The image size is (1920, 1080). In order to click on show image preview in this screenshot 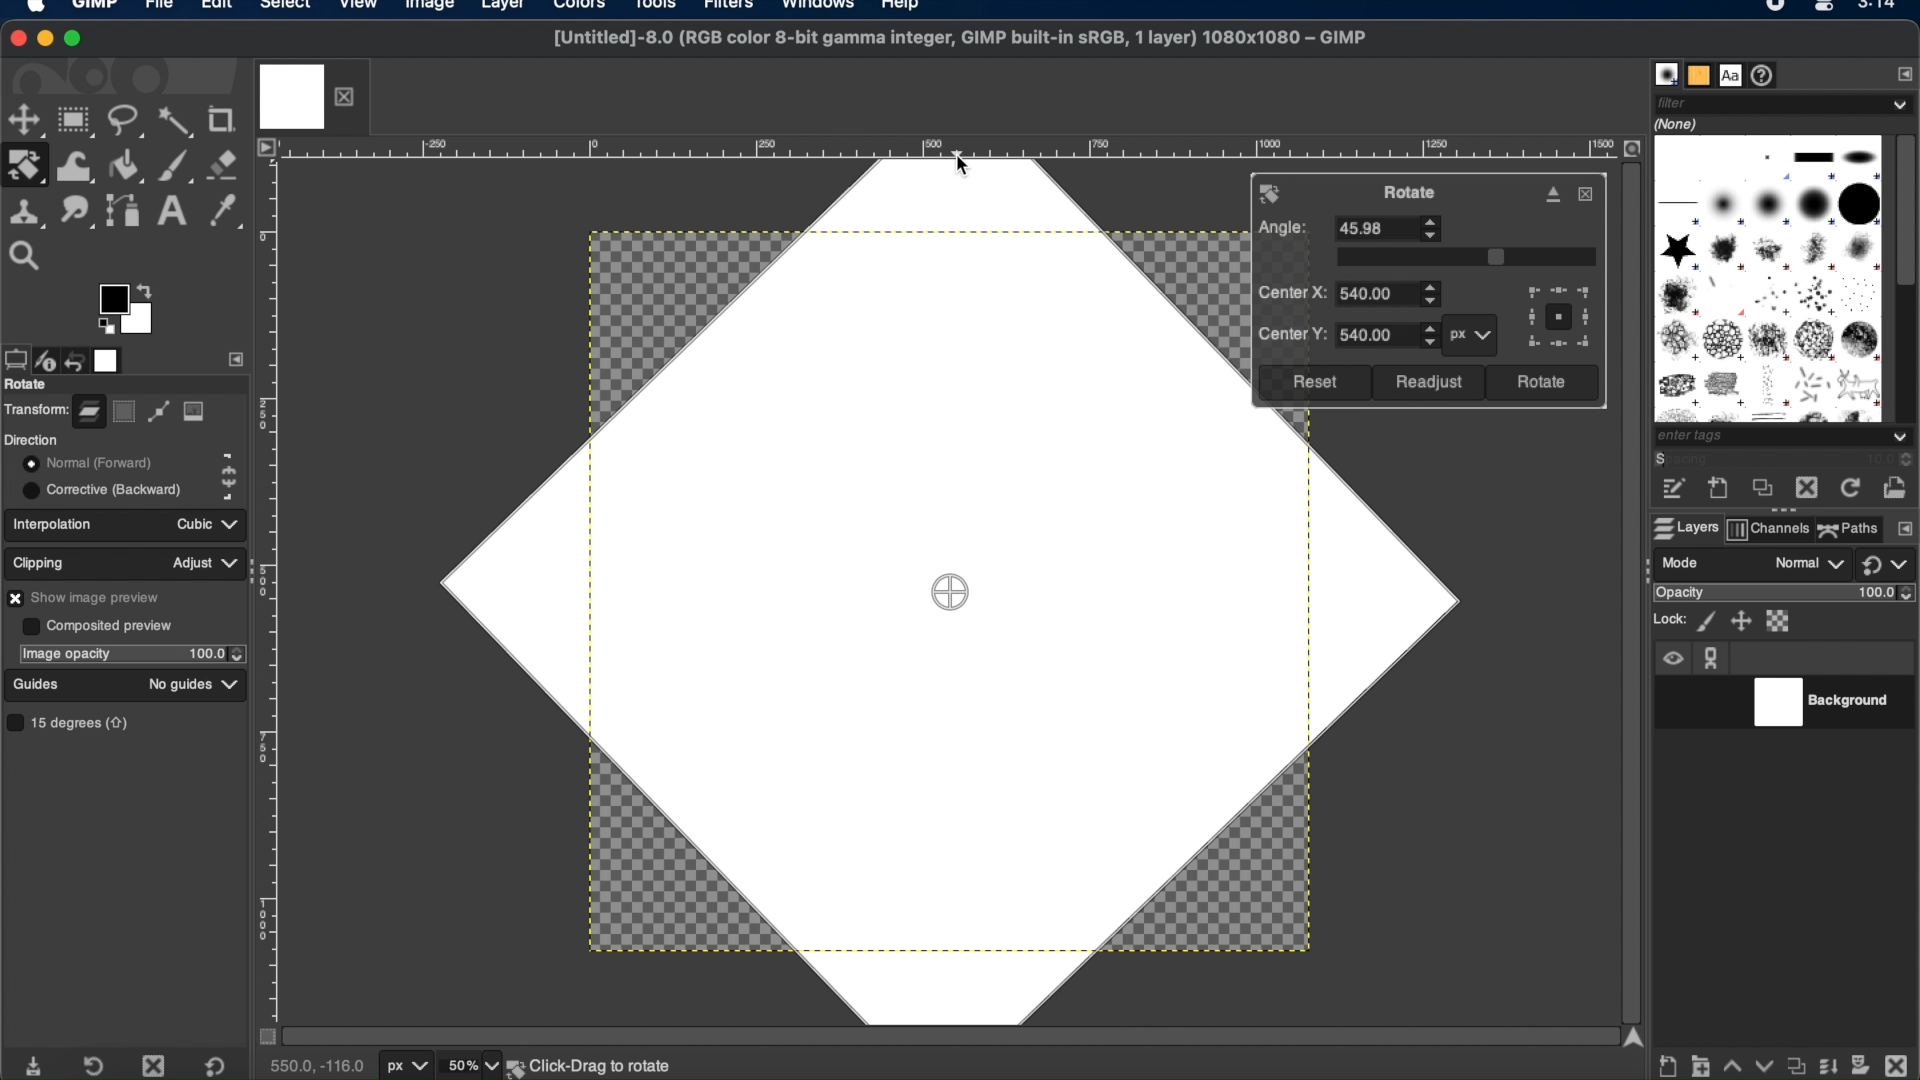, I will do `click(89, 597)`.